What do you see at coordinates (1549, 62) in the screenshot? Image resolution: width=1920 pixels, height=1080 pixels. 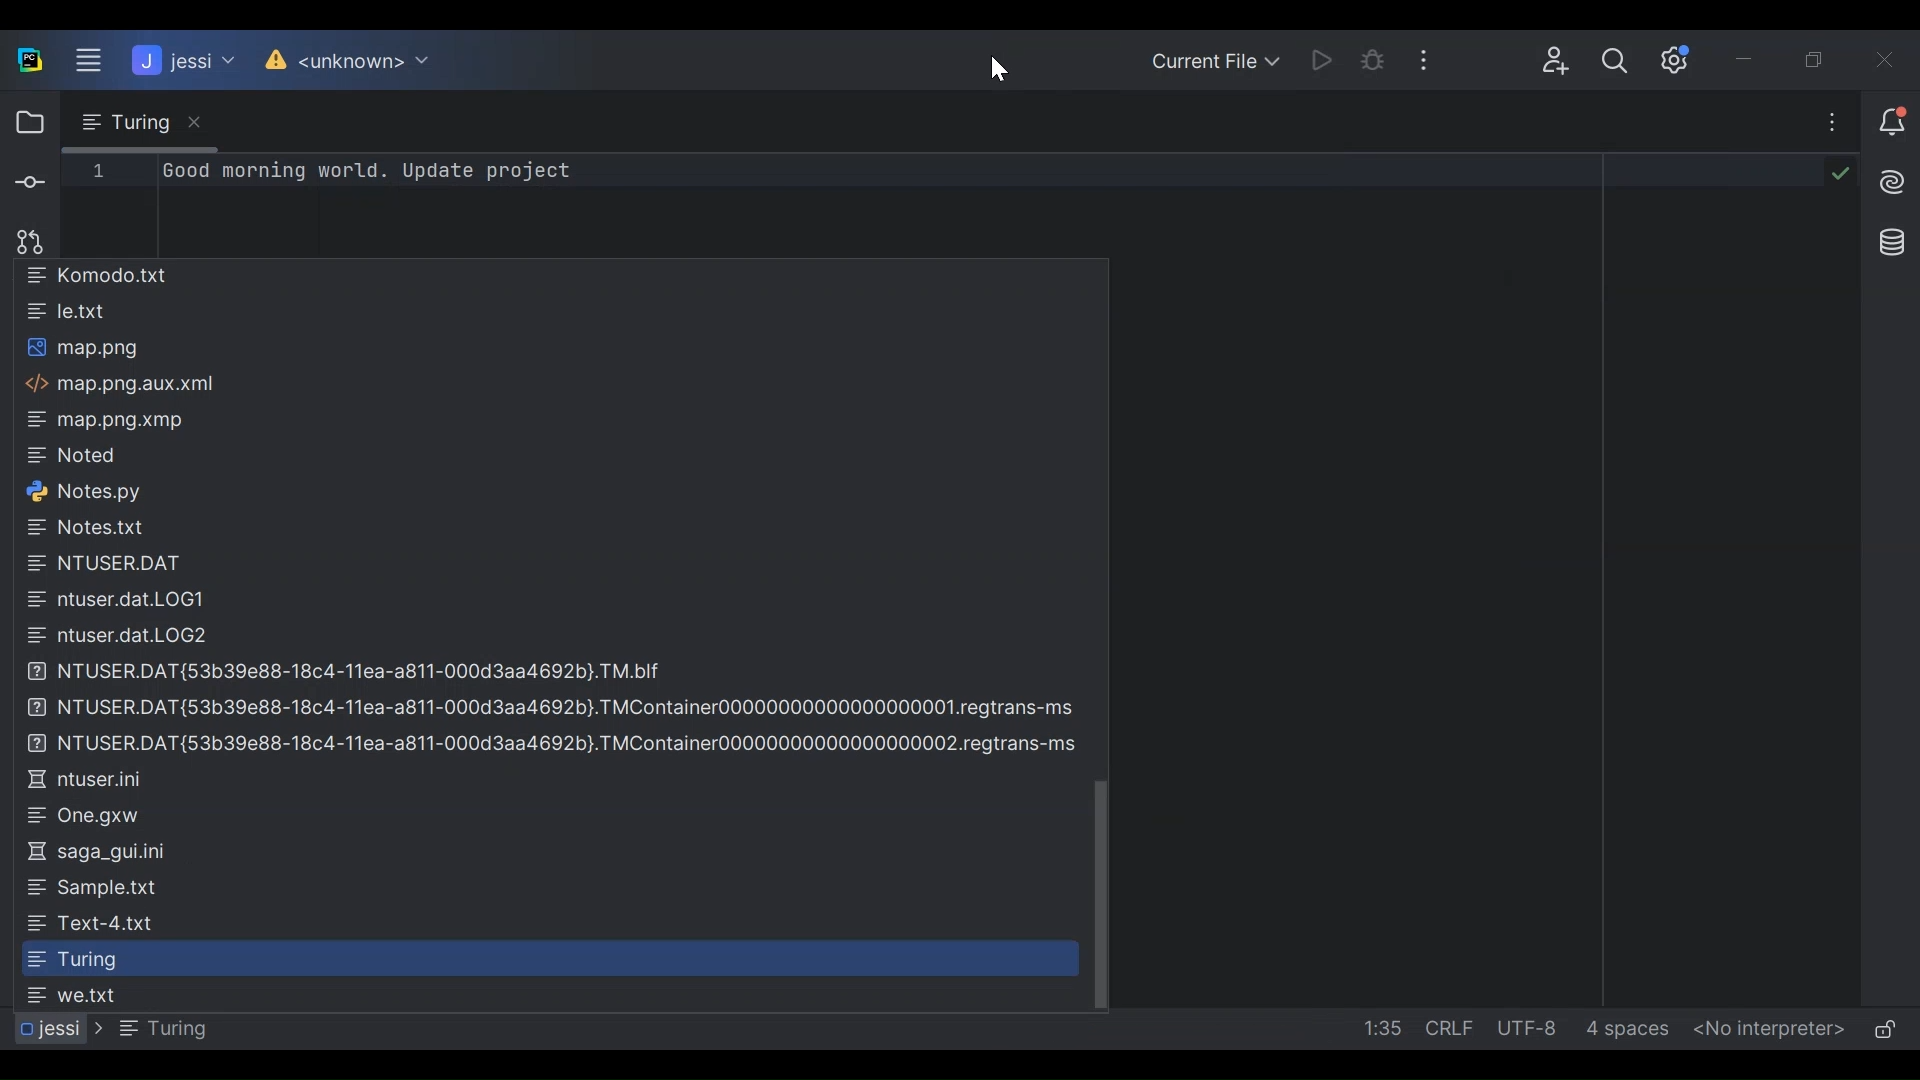 I see `Code with Me` at bounding box center [1549, 62].